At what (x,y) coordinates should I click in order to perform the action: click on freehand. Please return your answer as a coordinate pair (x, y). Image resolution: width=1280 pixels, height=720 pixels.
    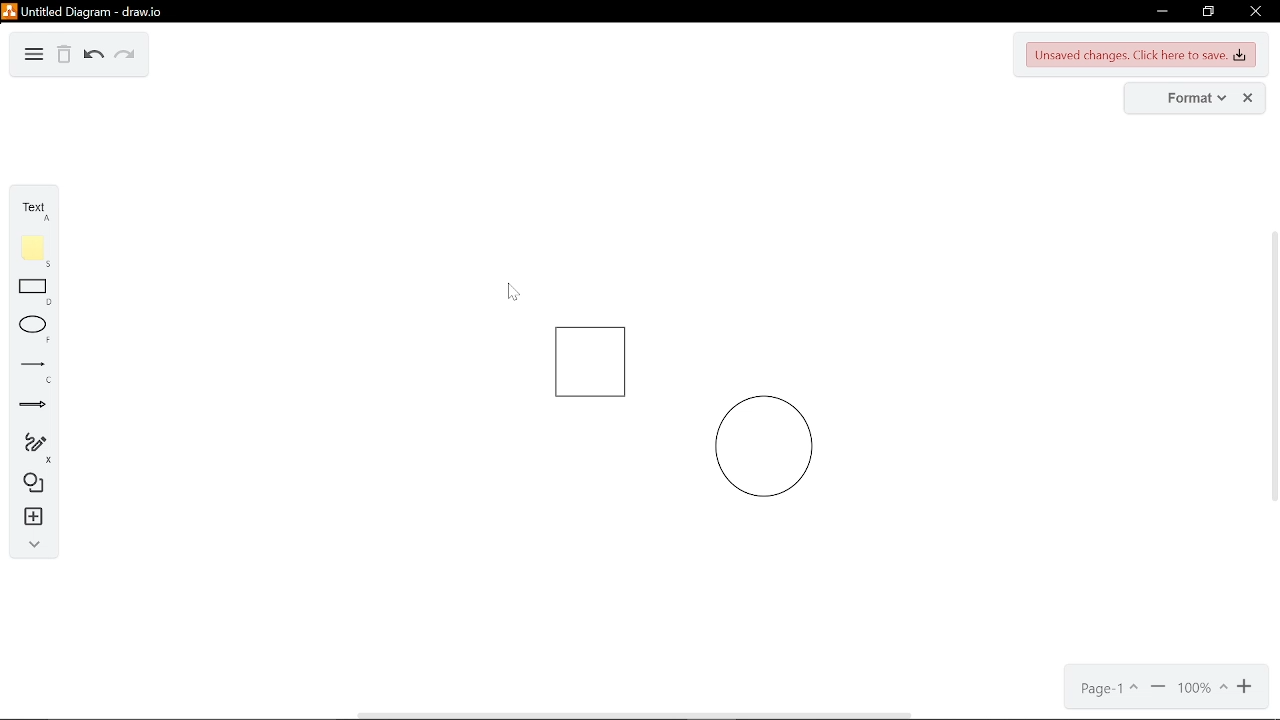
    Looking at the image, I should click on (27, 448).